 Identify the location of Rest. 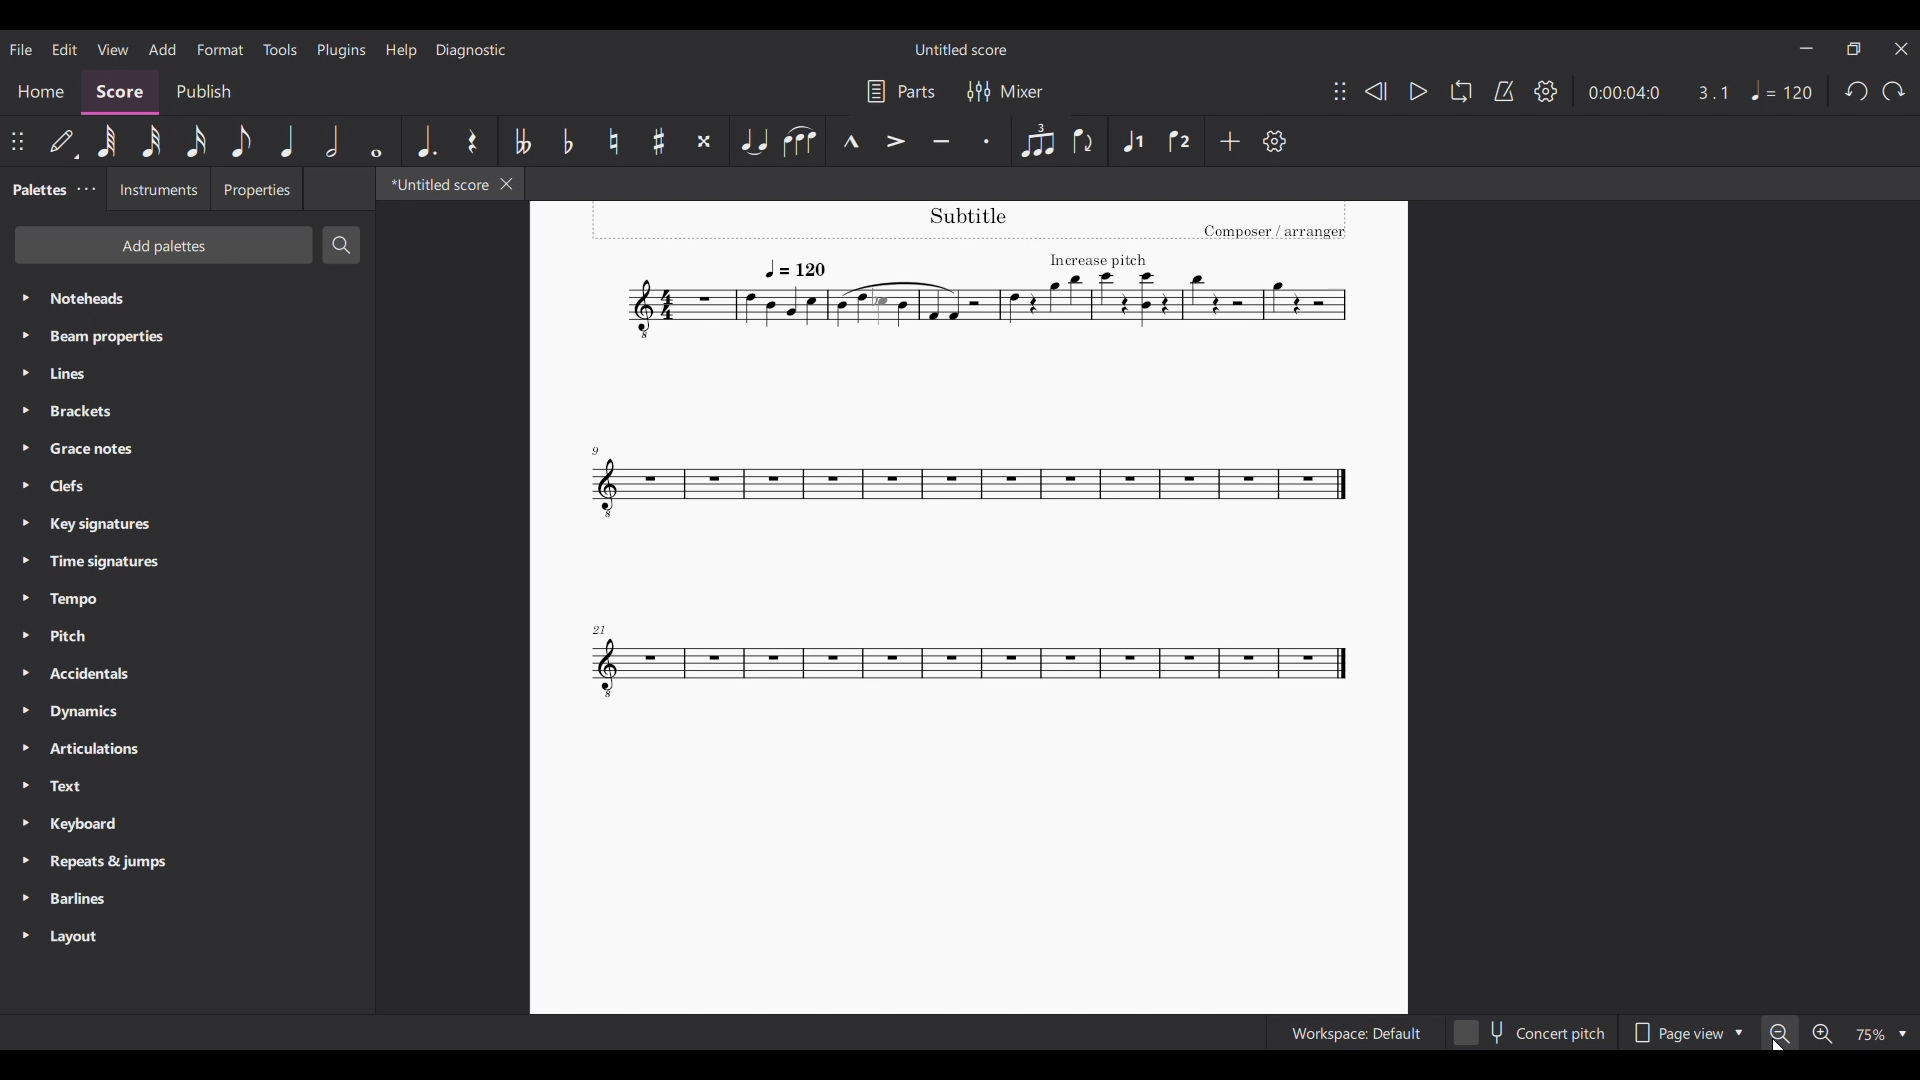
(472, 141).